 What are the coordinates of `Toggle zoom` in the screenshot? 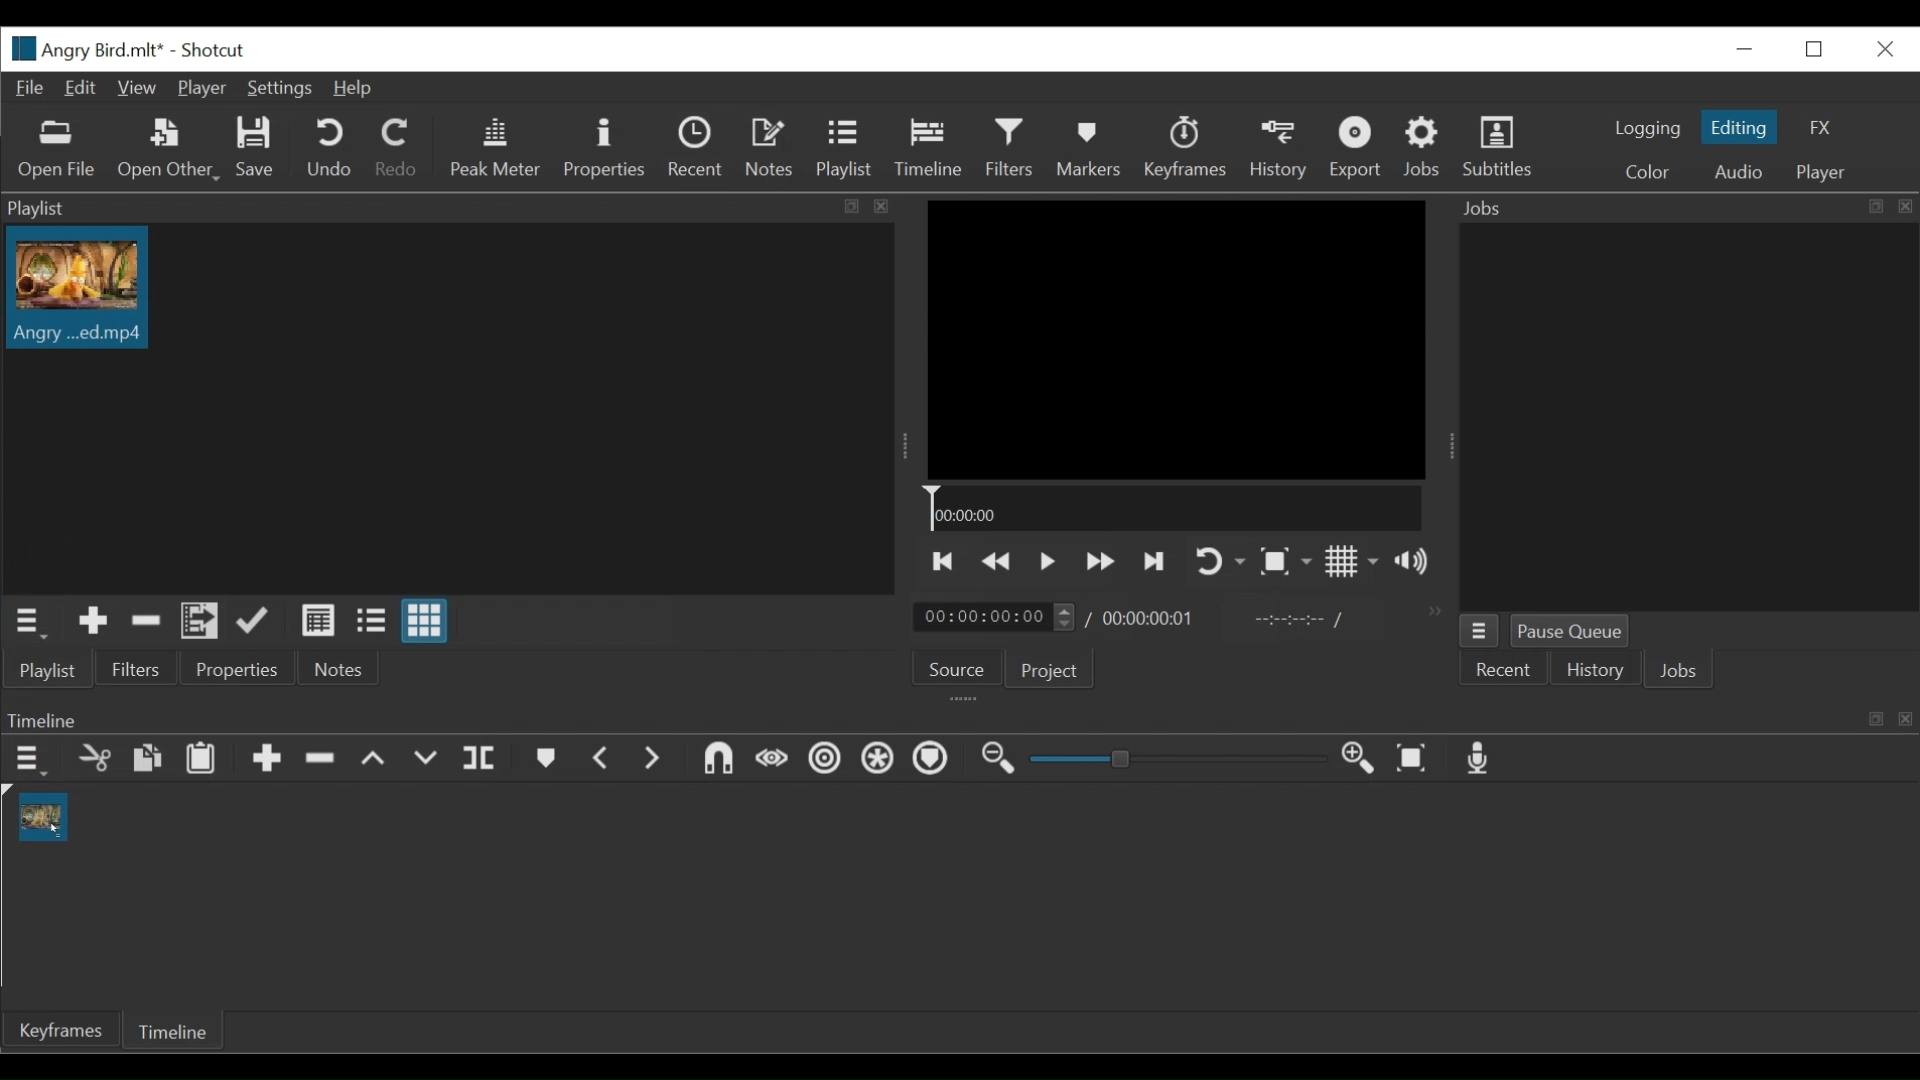 It's located at (1288, 564).